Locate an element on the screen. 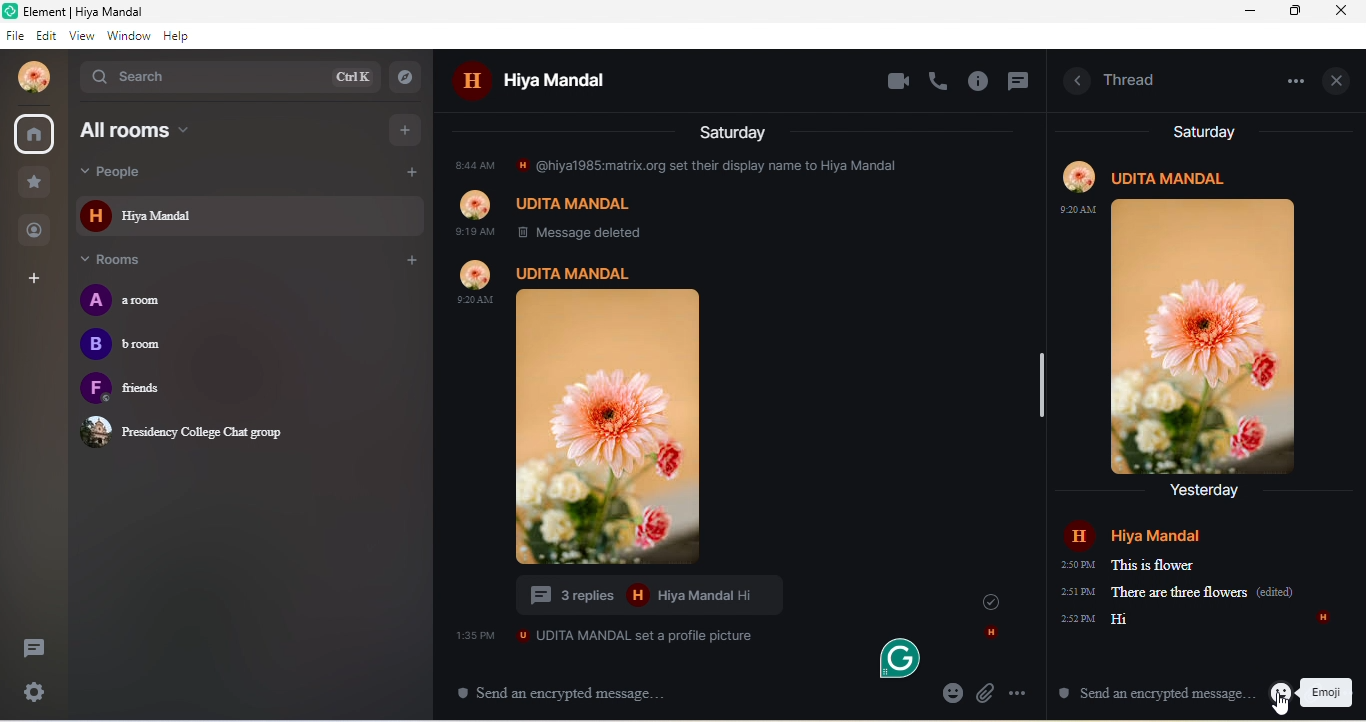  logo is located at coordinates (10, 11).